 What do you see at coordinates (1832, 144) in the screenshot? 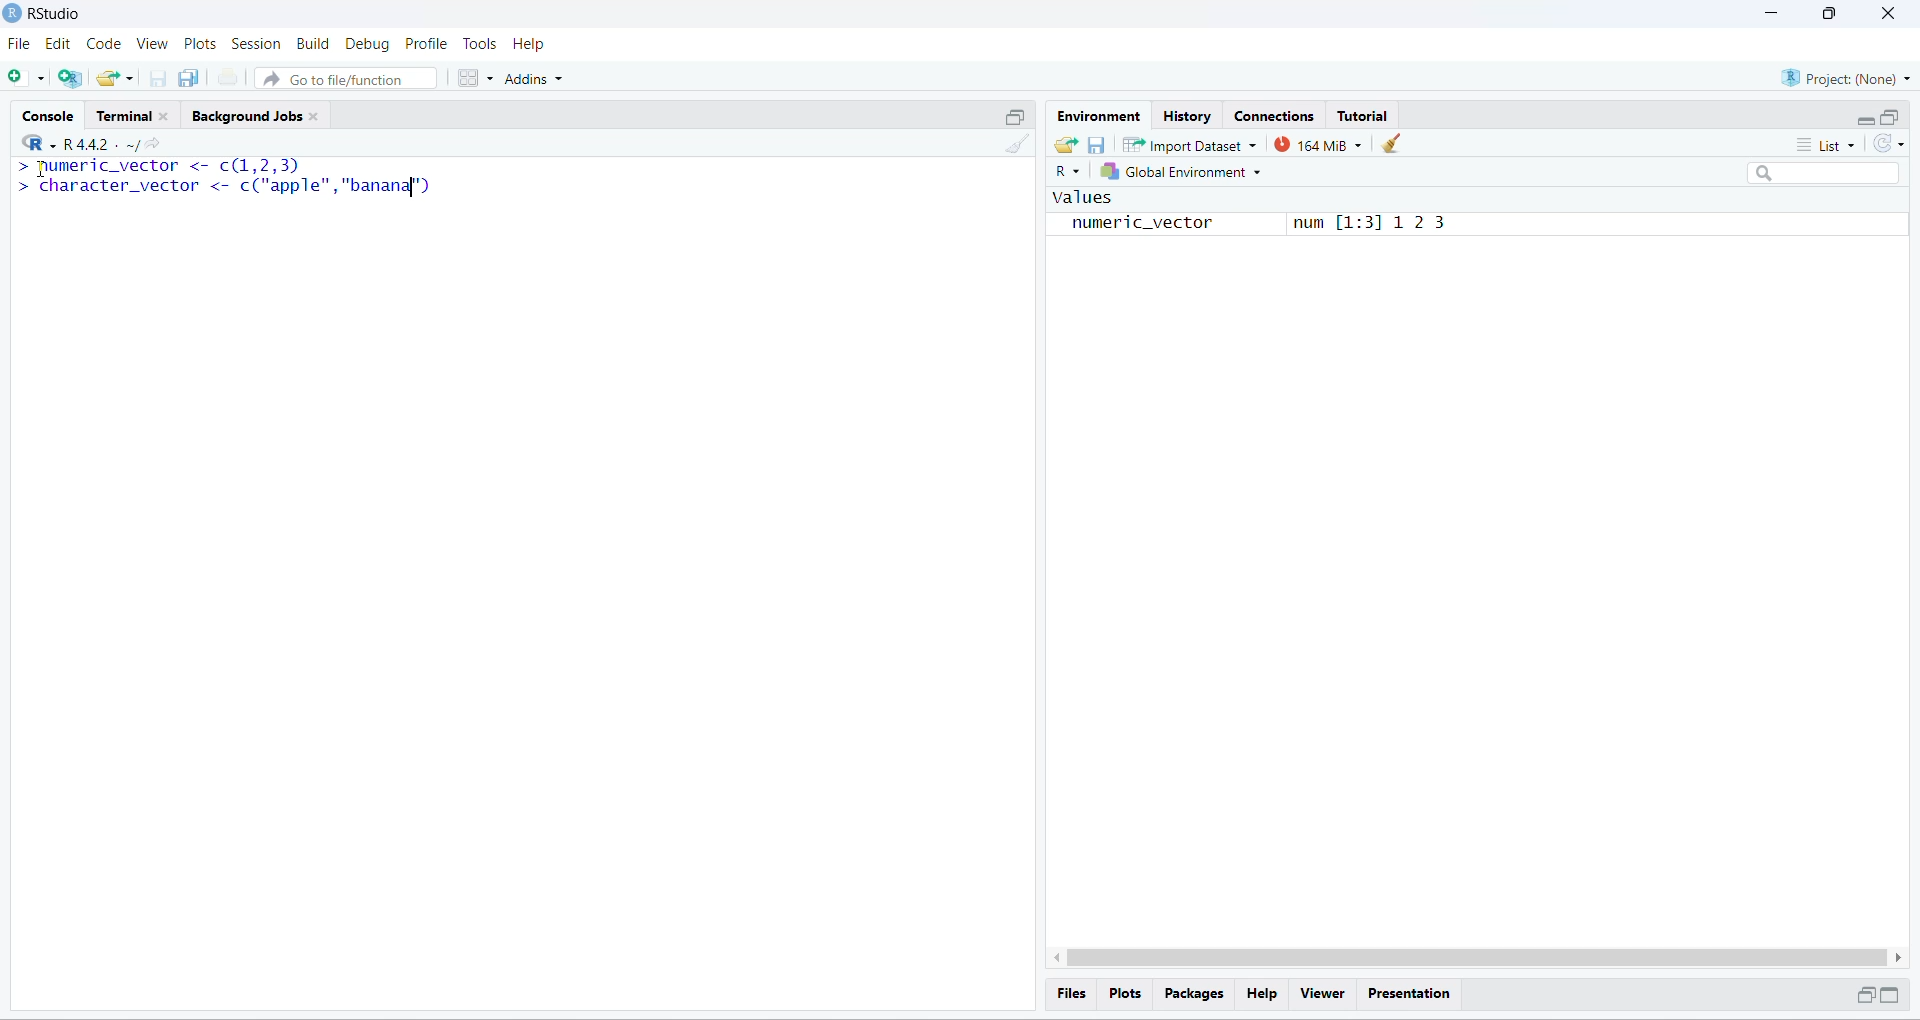
I see `list` at bounding box center [1832, 144].